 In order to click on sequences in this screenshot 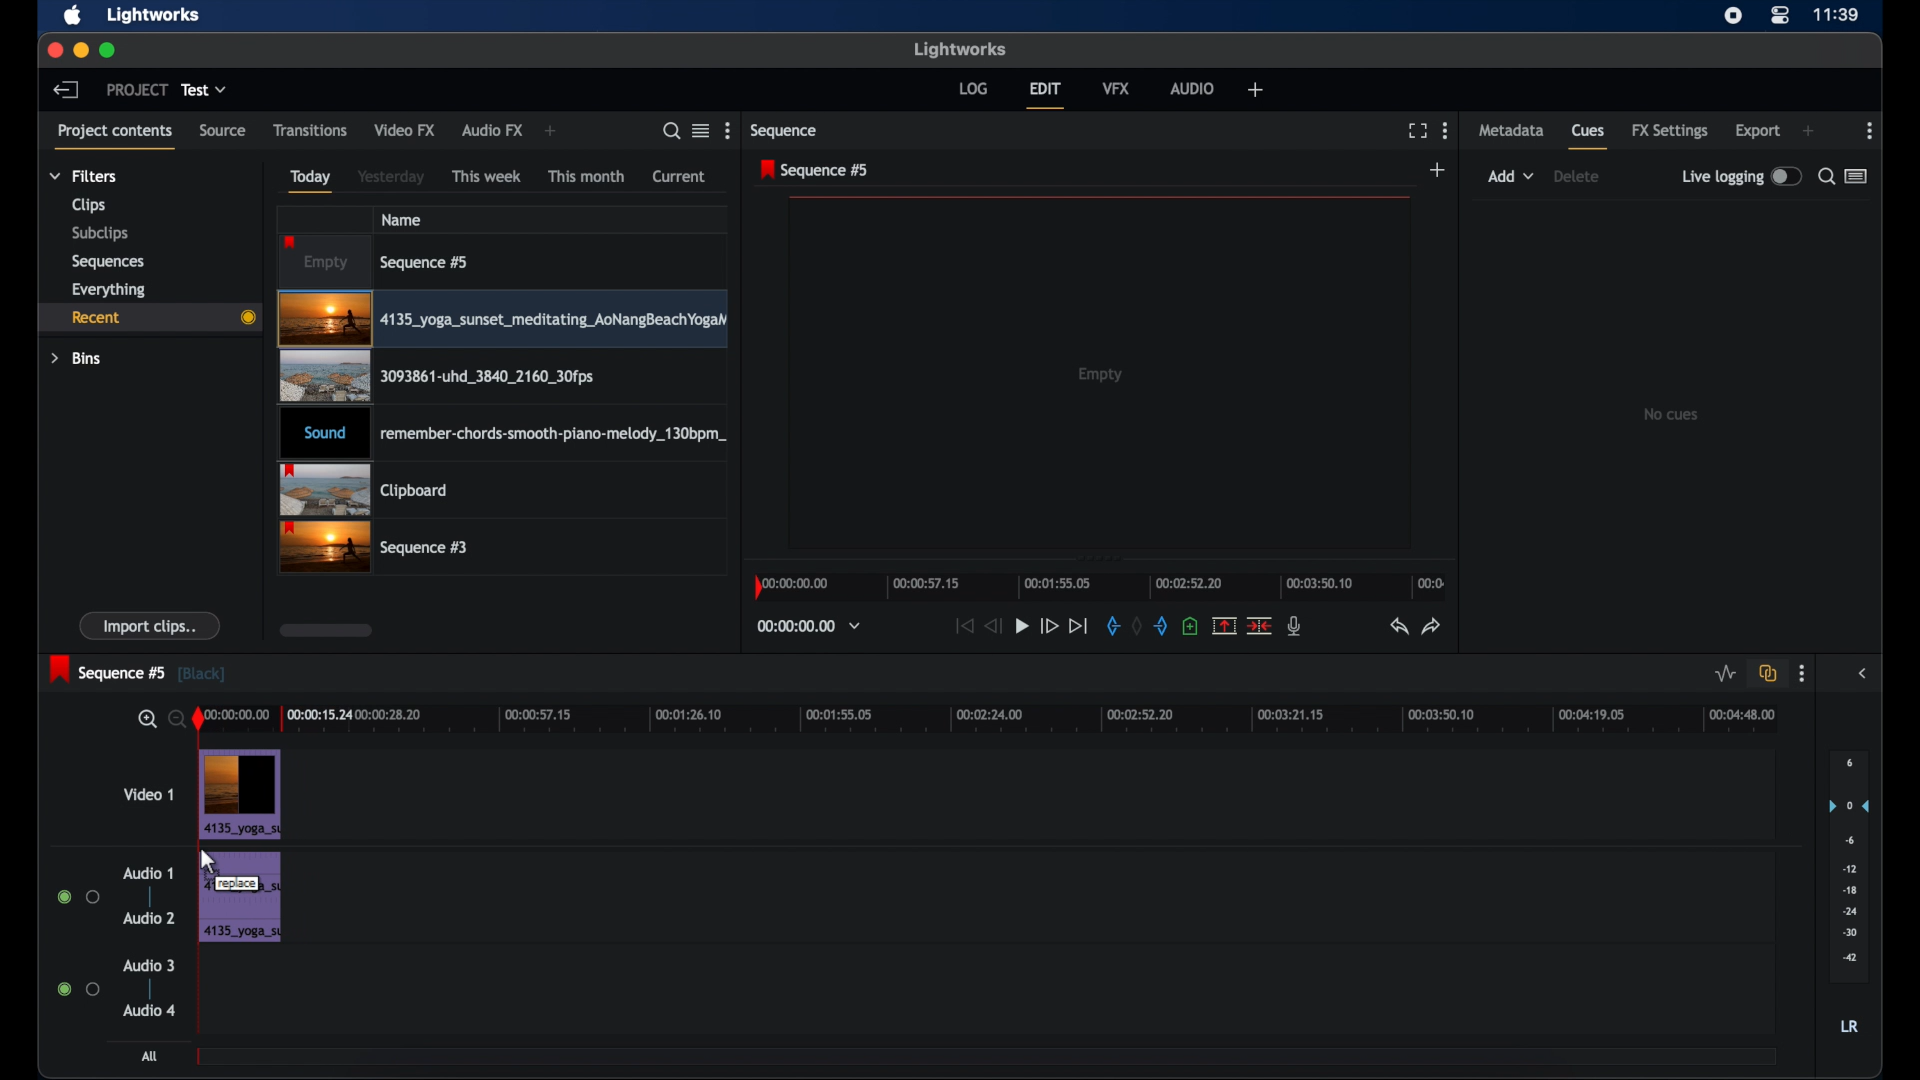, I will do `click(107, 262)`.